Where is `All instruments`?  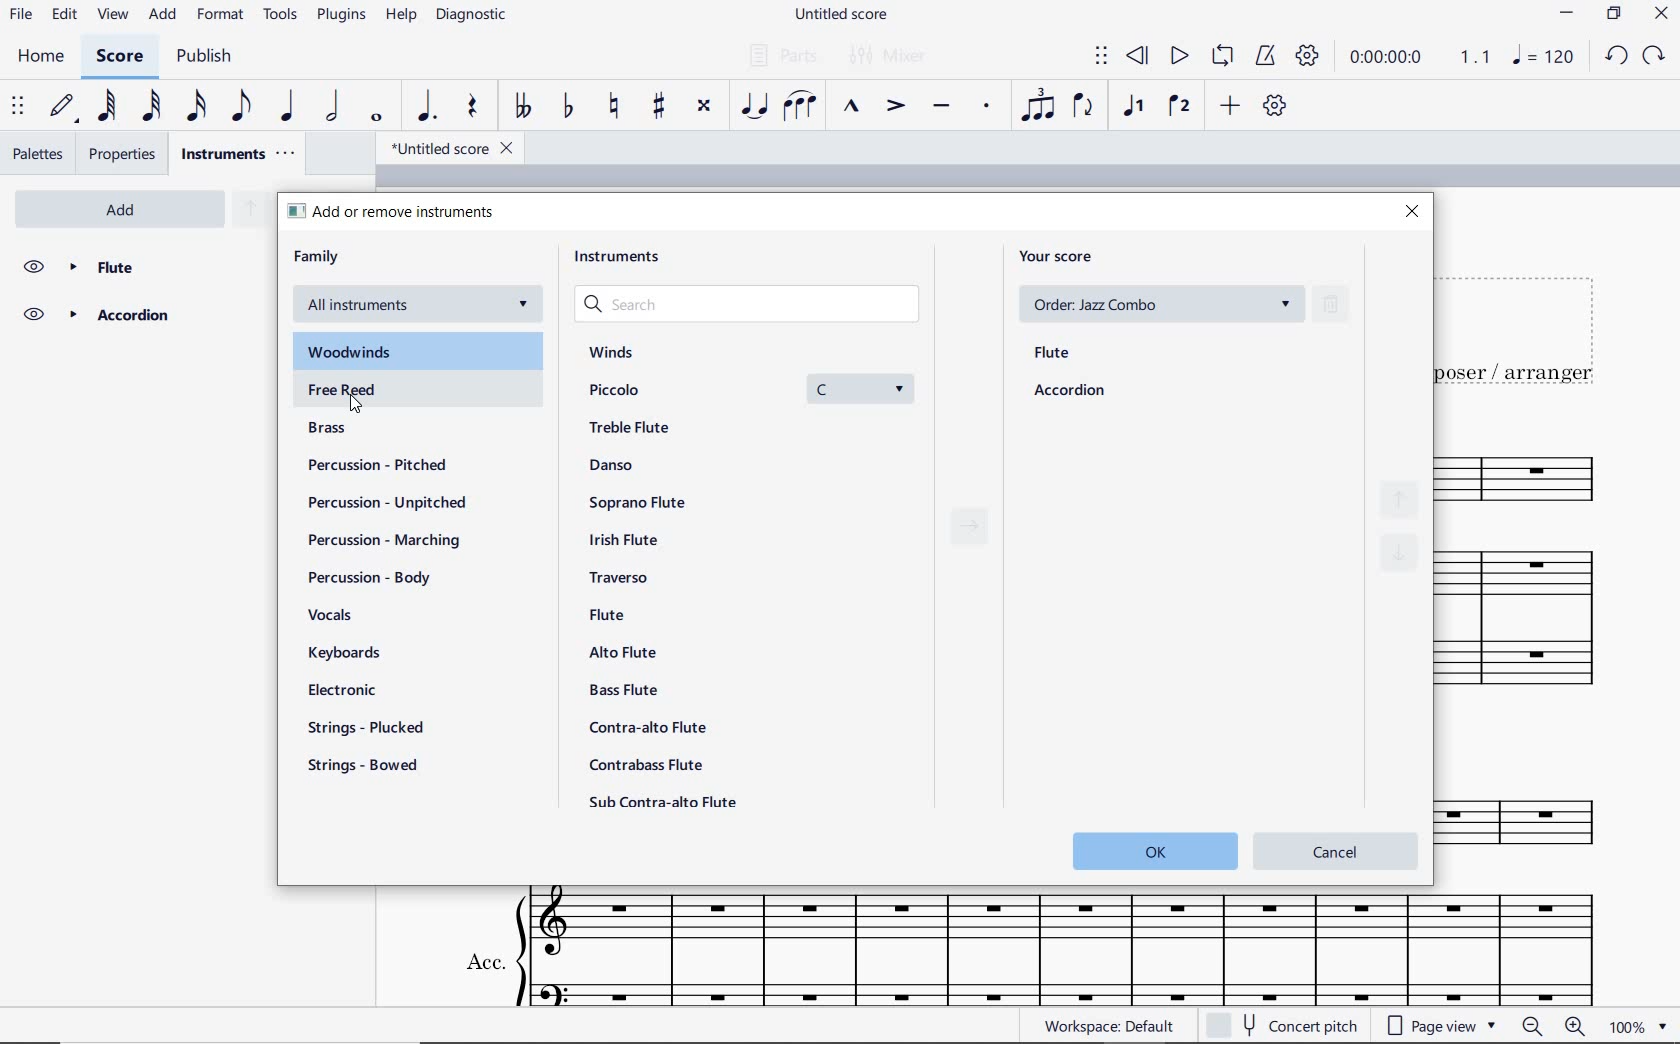 All instruments is located at coordinates (420, 309).